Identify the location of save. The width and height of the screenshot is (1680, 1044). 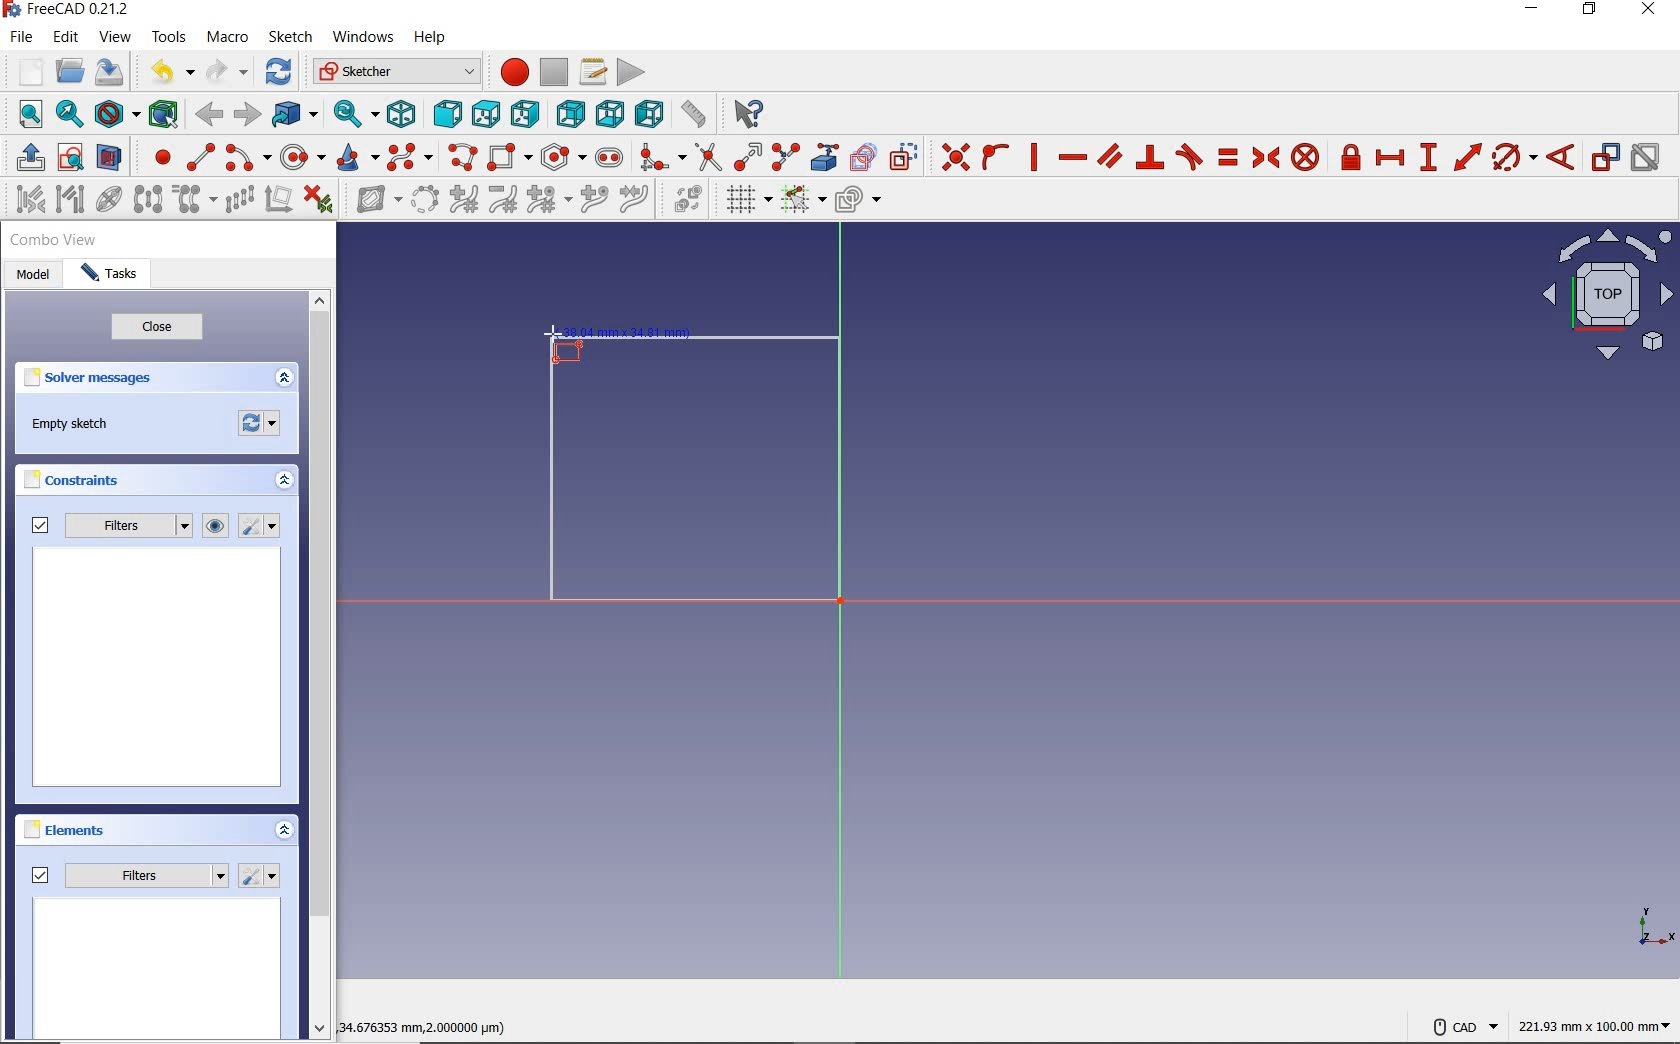
(110, 71).